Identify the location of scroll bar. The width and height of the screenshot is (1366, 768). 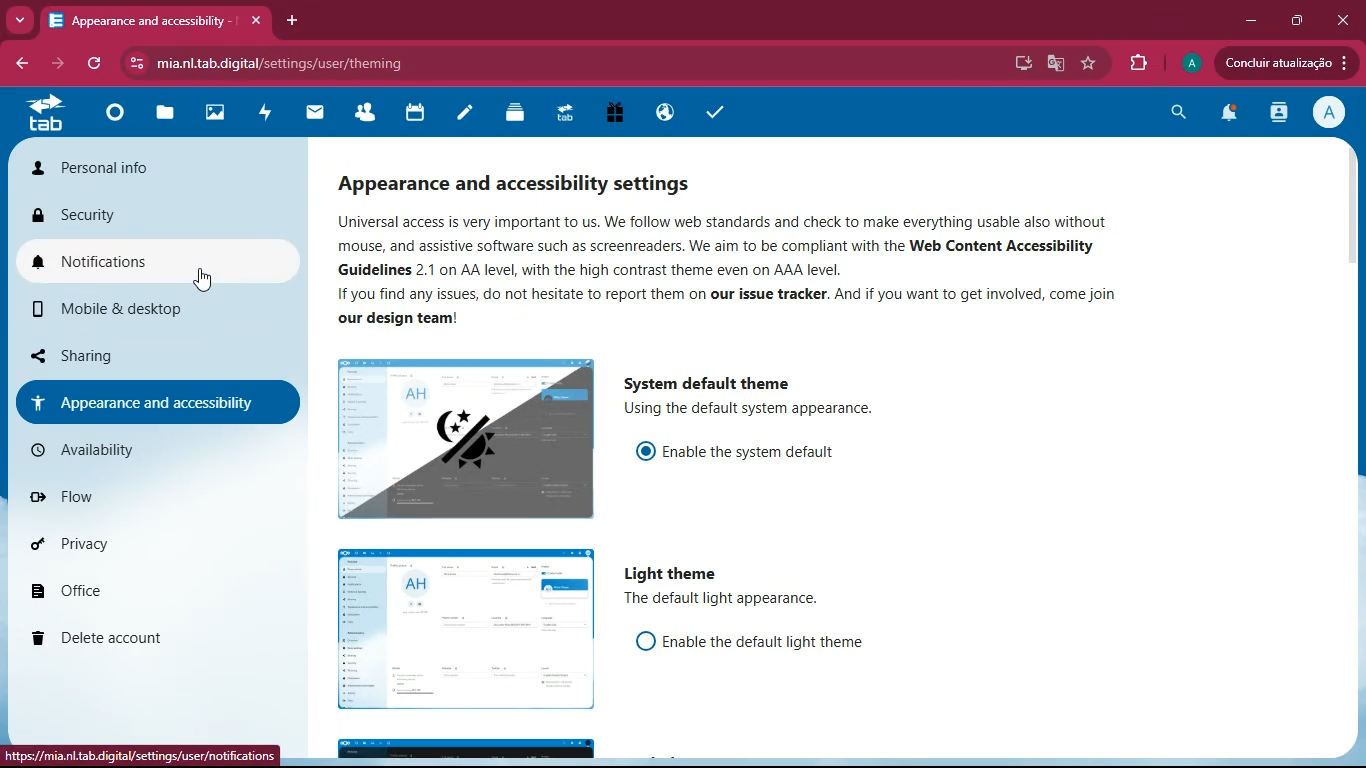
(1351, 205).